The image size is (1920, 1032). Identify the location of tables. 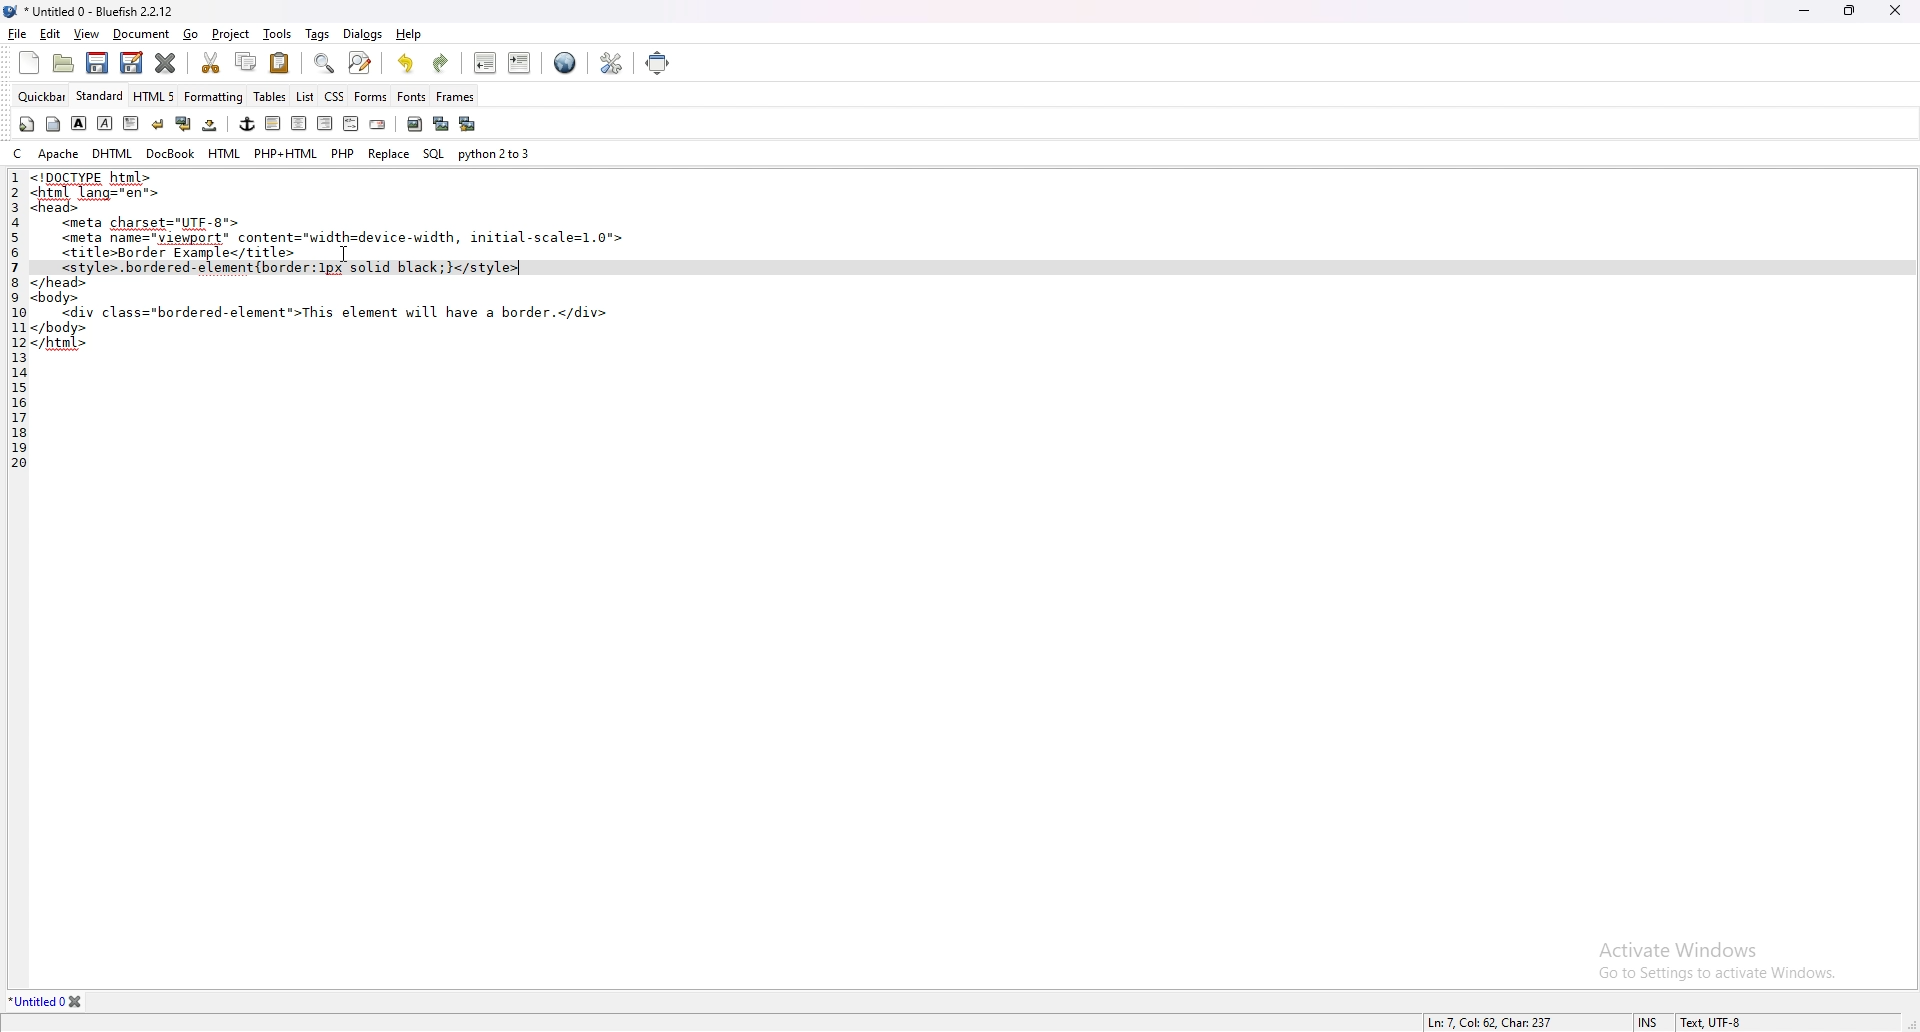
(271, 96).